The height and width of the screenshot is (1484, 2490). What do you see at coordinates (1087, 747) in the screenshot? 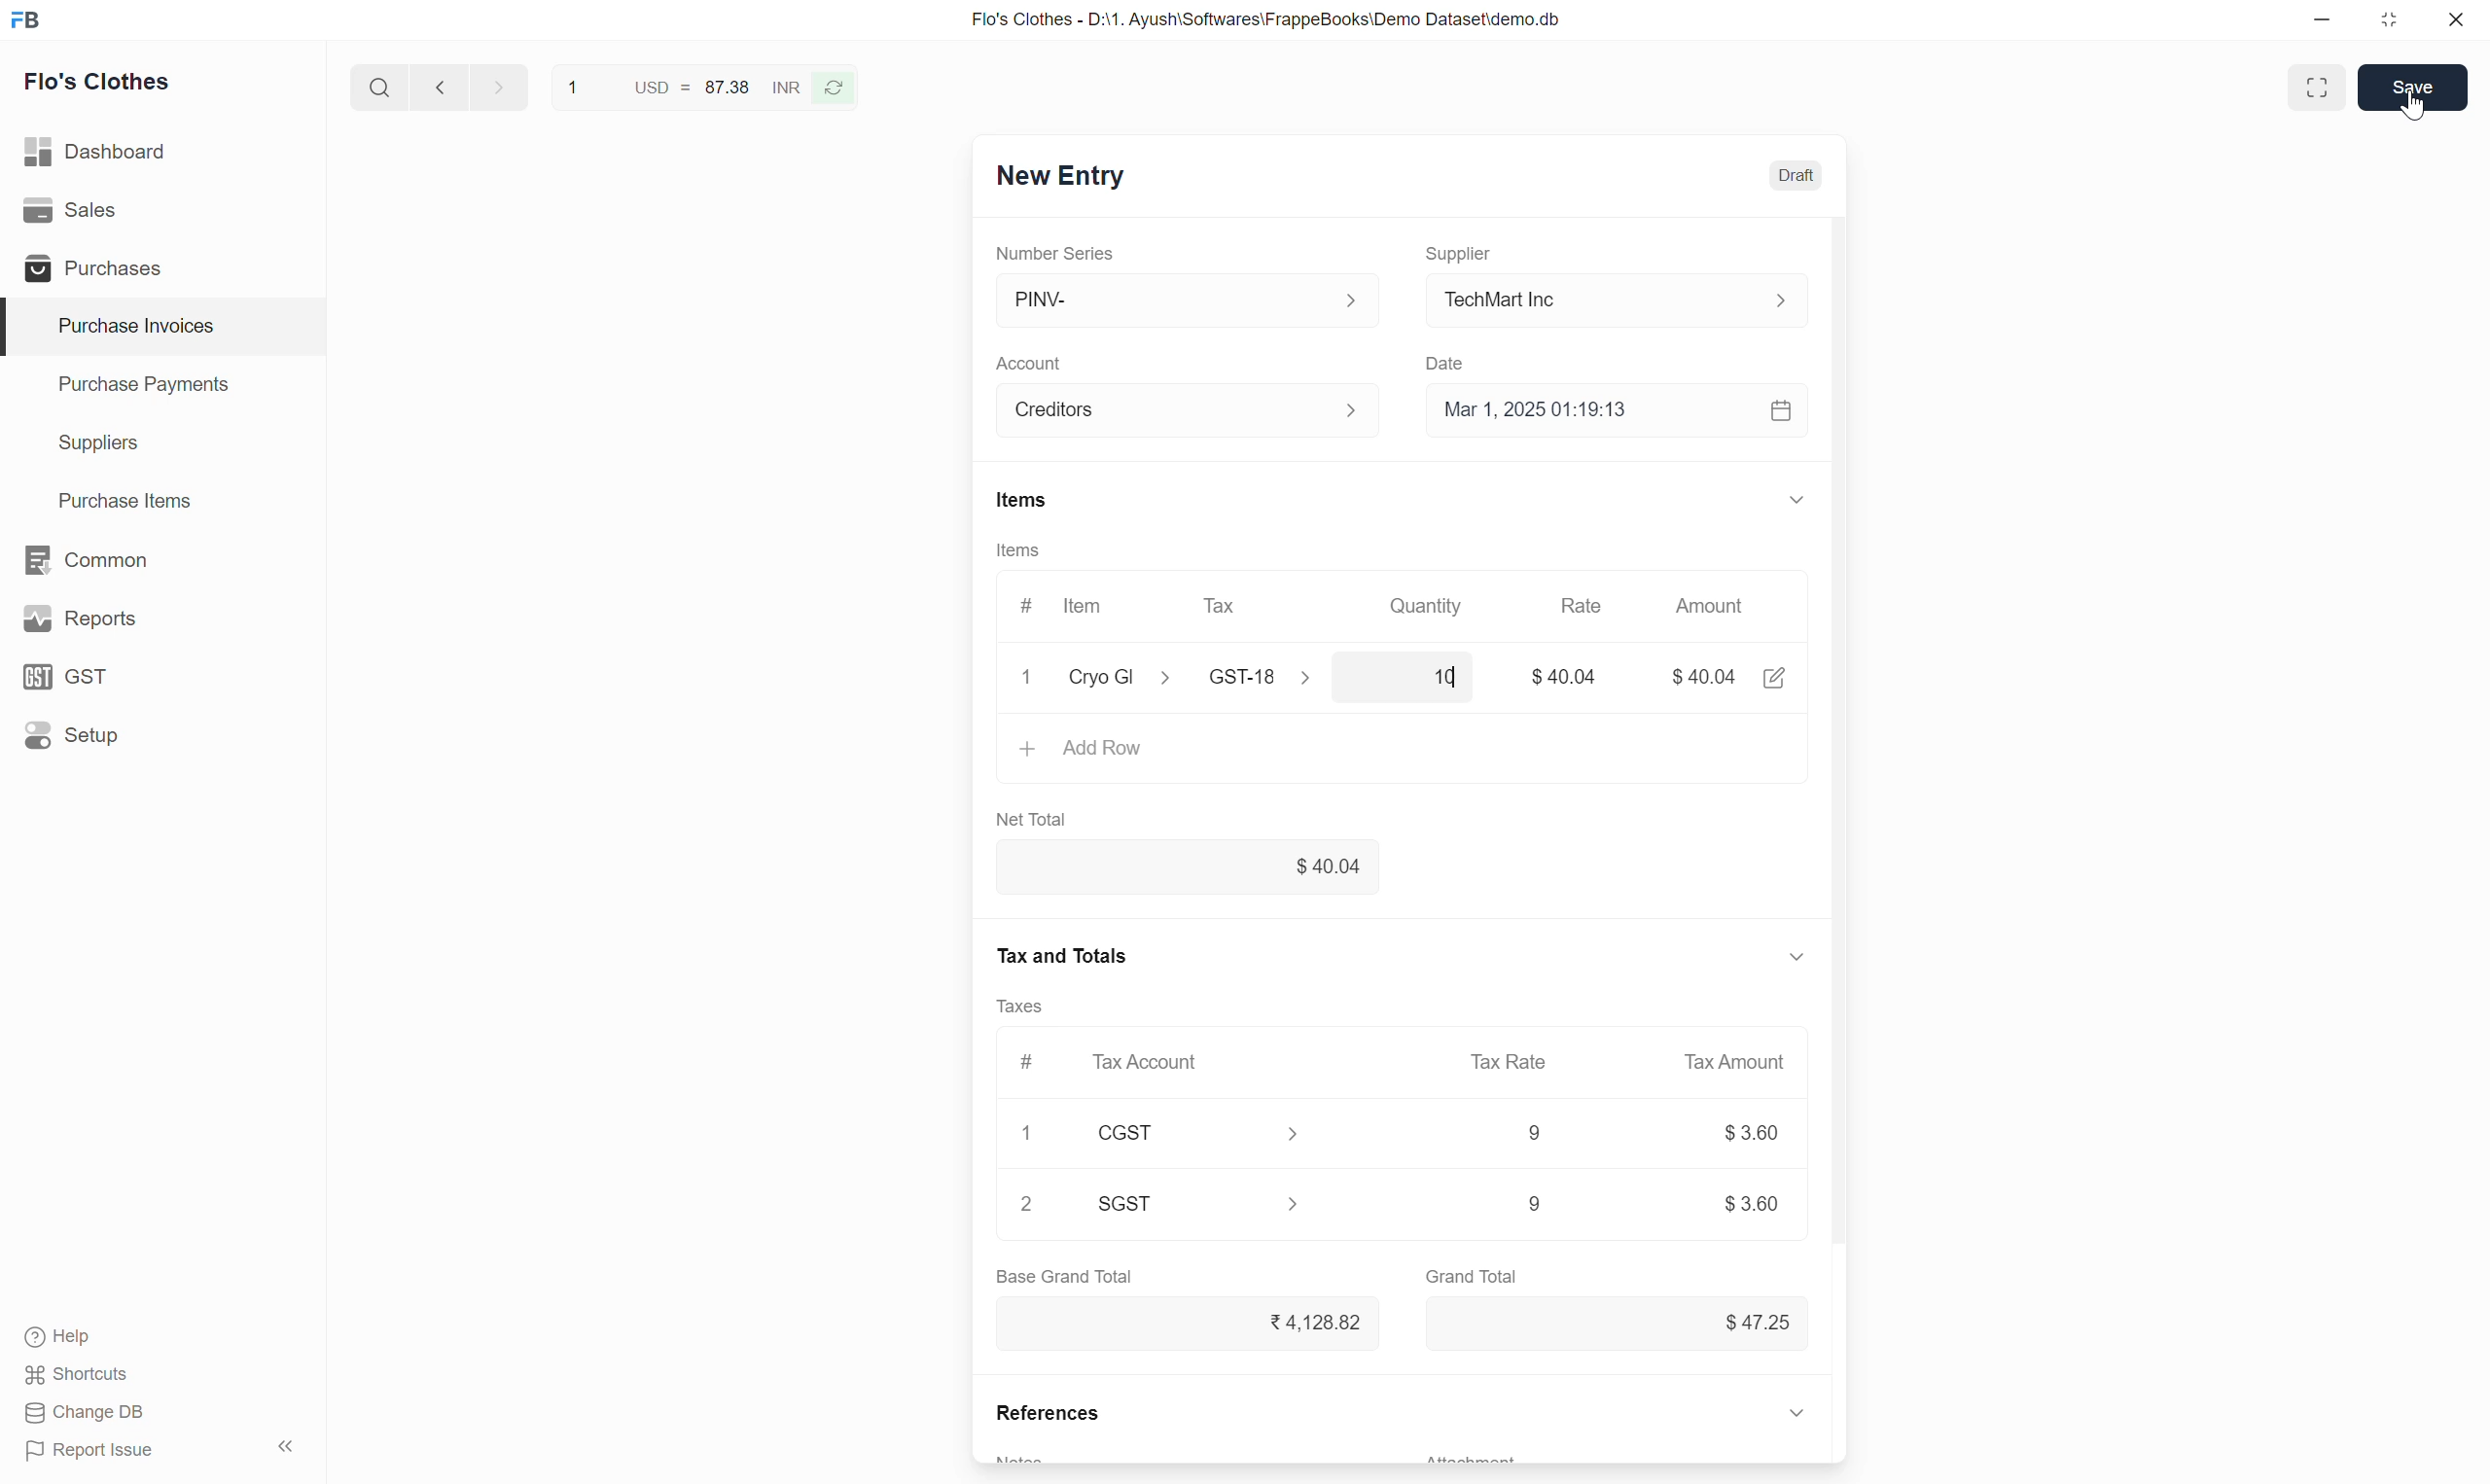
I see `+ Add Row` at bounding box center [1087, 747].